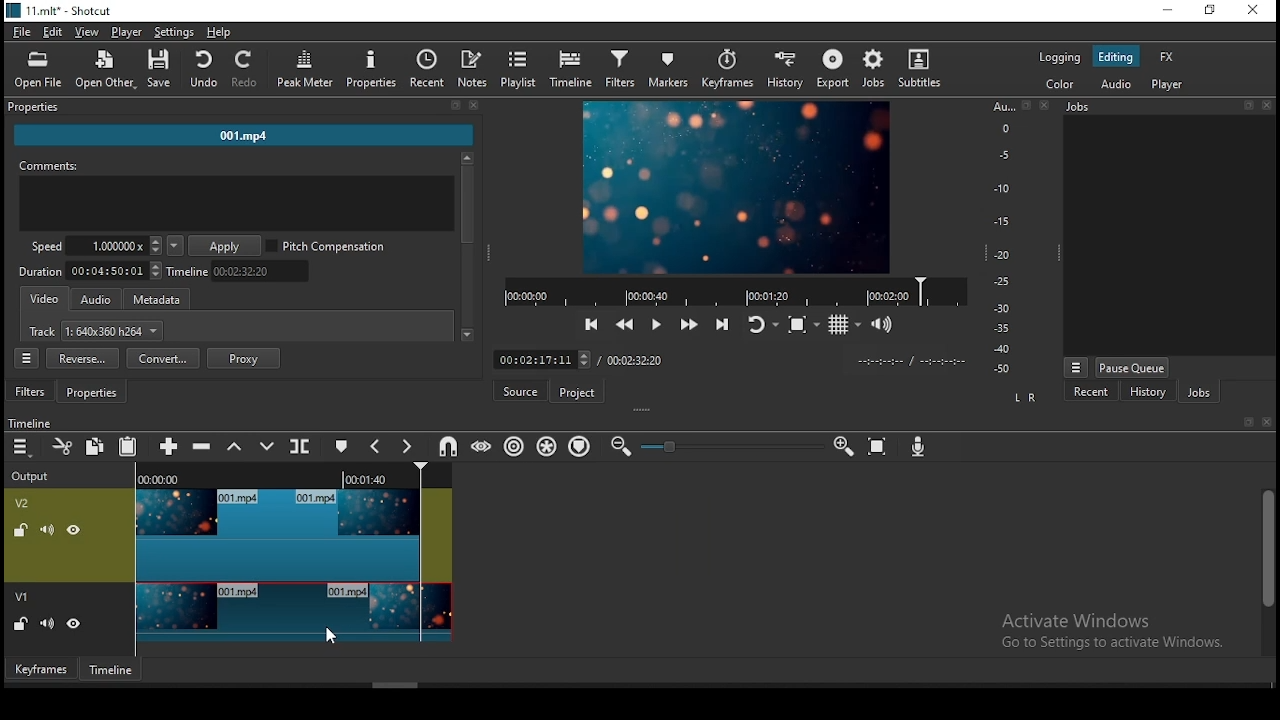  What do you see at coordinates (547, 446) in the screenshot?
I see `ripple all tracks` at bounding box center [547, 446].